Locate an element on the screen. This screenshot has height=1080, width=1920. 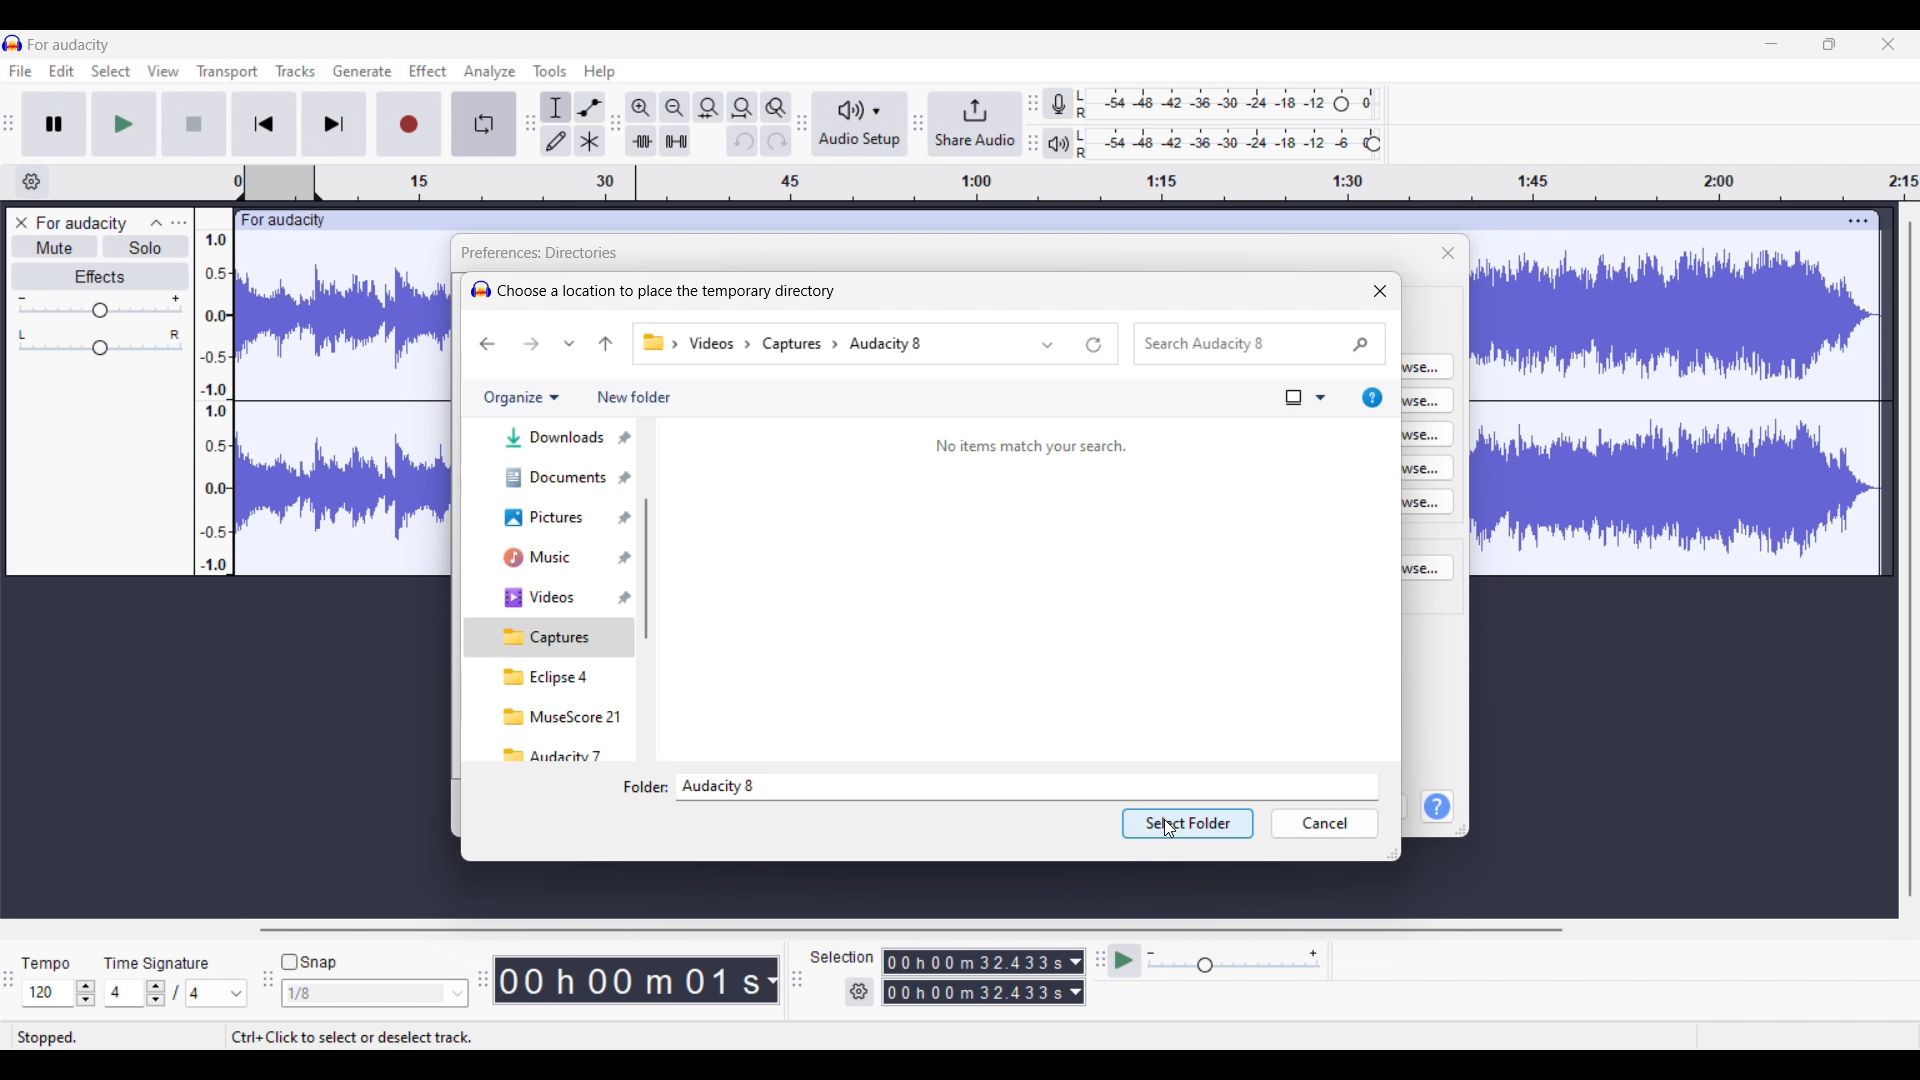
Vertical scroll bar is located at coordinates (646, 568).